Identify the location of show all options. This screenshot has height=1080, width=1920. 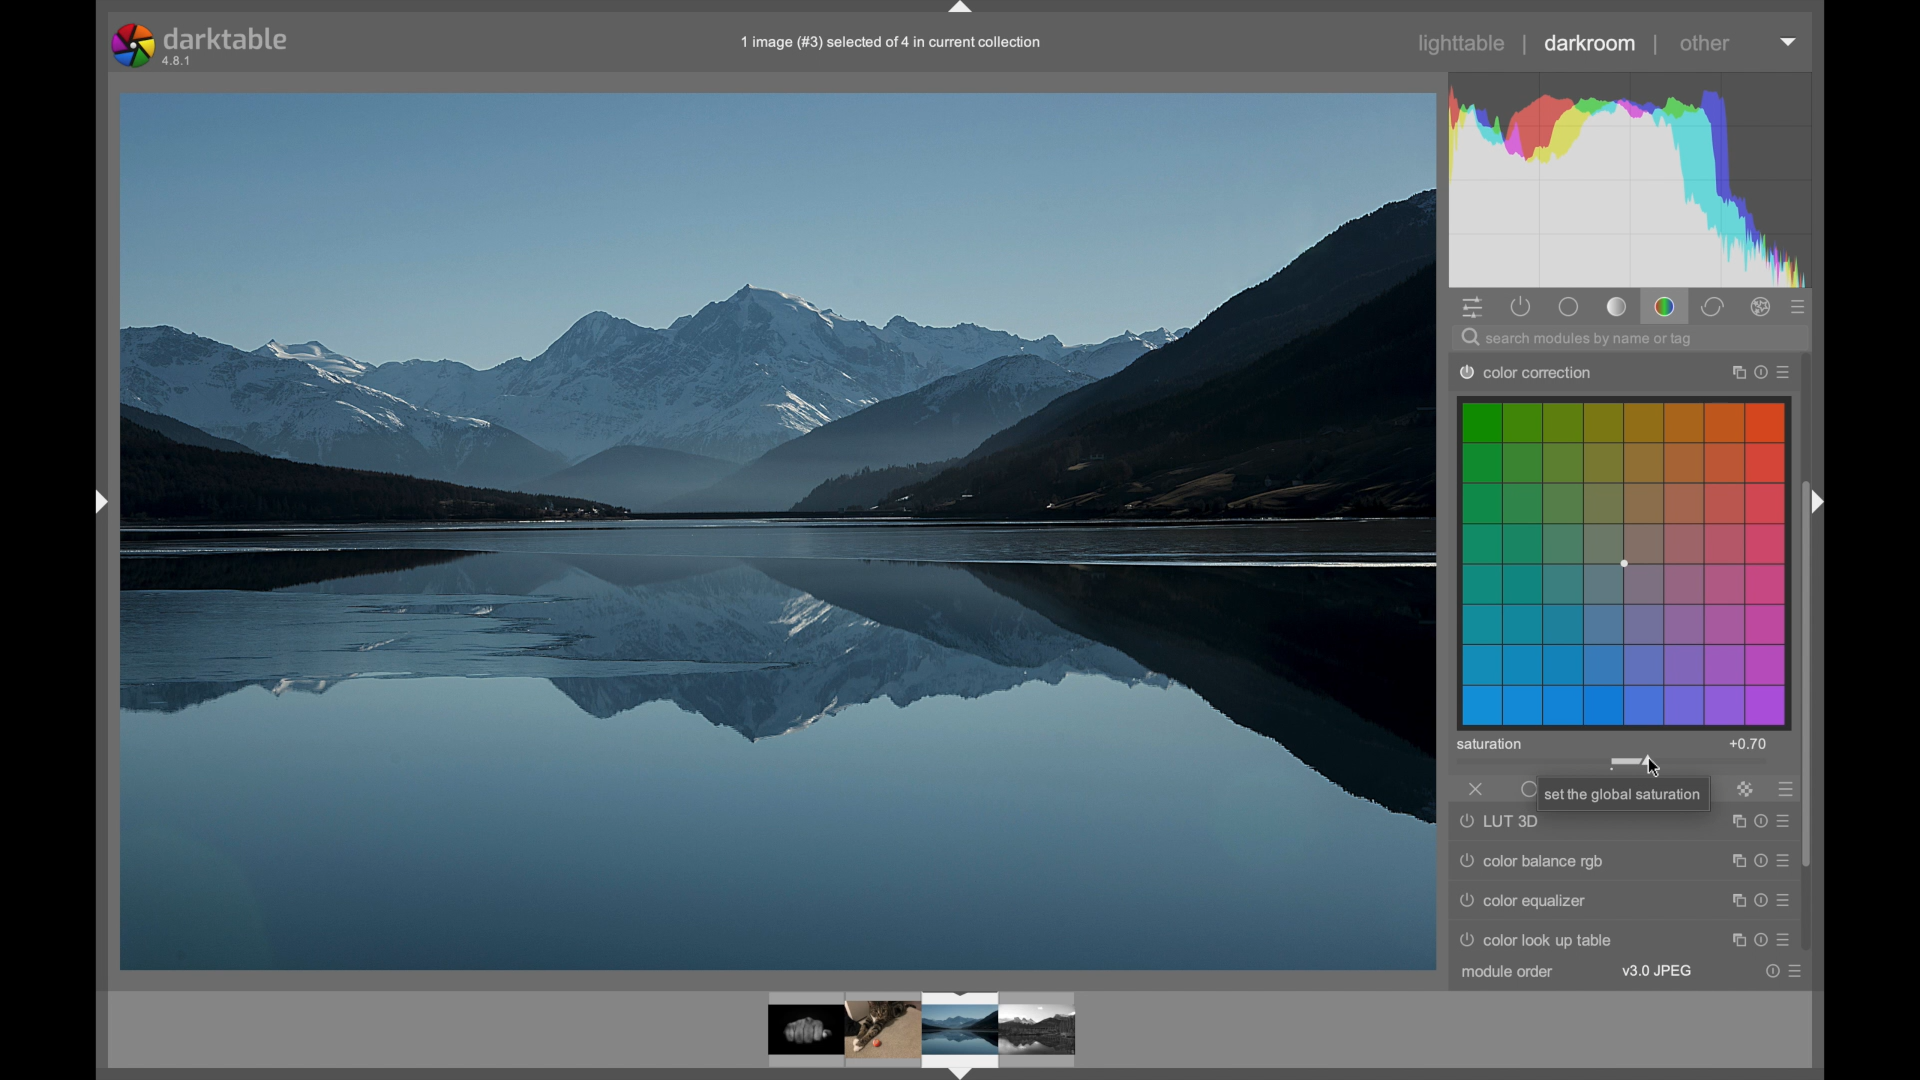
(1800, 307).